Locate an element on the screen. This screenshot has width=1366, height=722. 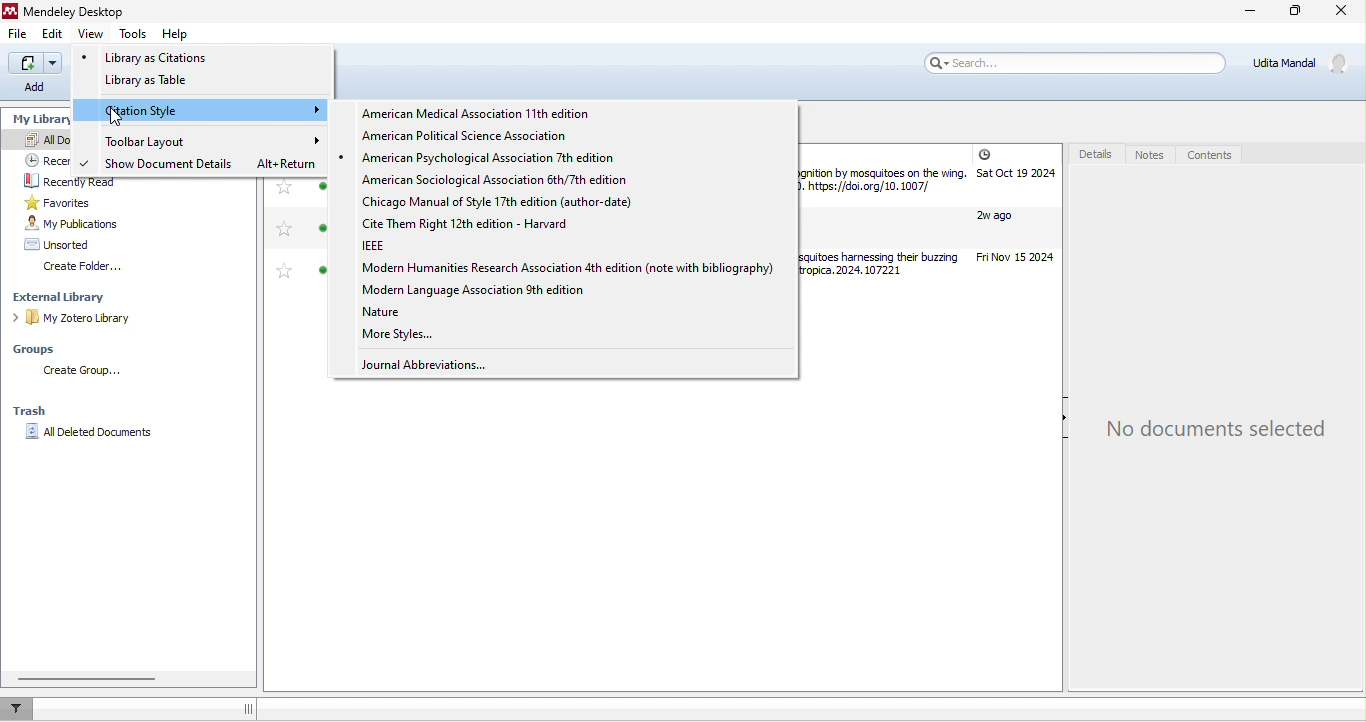
contents is located at coordinates (1215, 153).